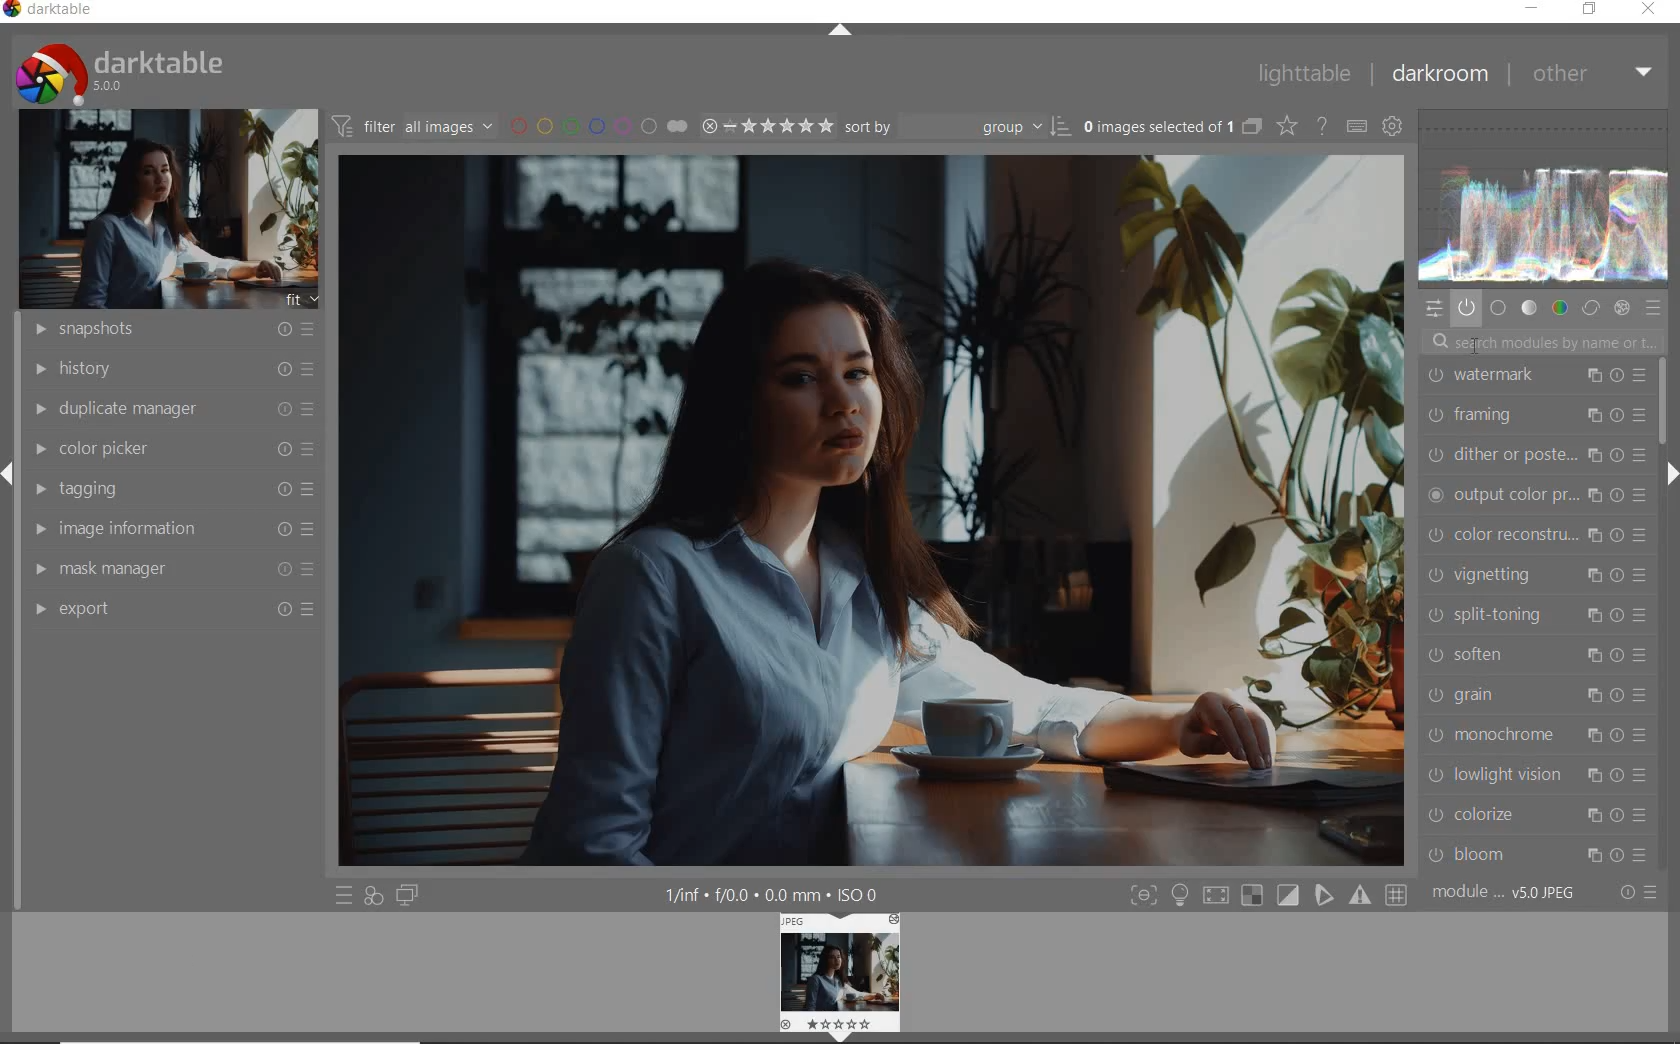 This screenshot has height=1044, width=1680. Describe the element at coordinates (1289, 125) in the screenshot. I see `change type of overlays` at that location.